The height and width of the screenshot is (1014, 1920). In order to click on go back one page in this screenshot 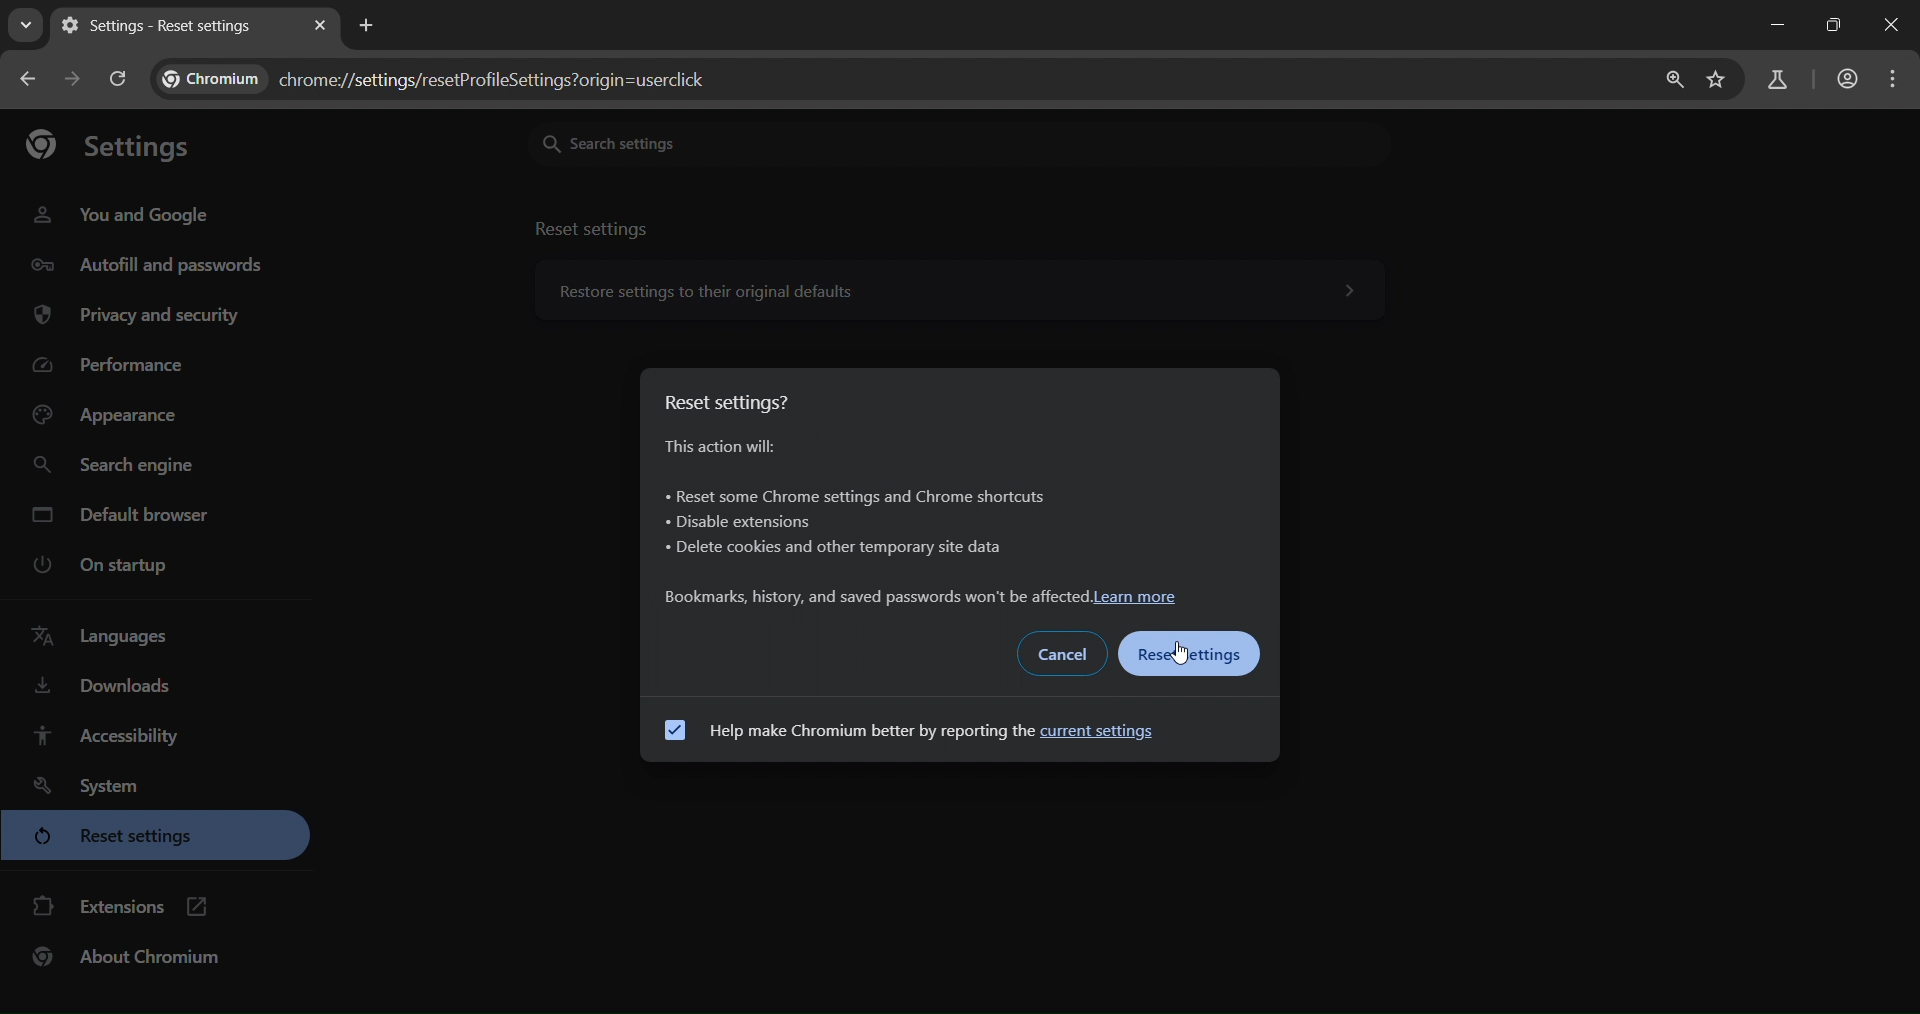, I will do `click(30, 78)`.